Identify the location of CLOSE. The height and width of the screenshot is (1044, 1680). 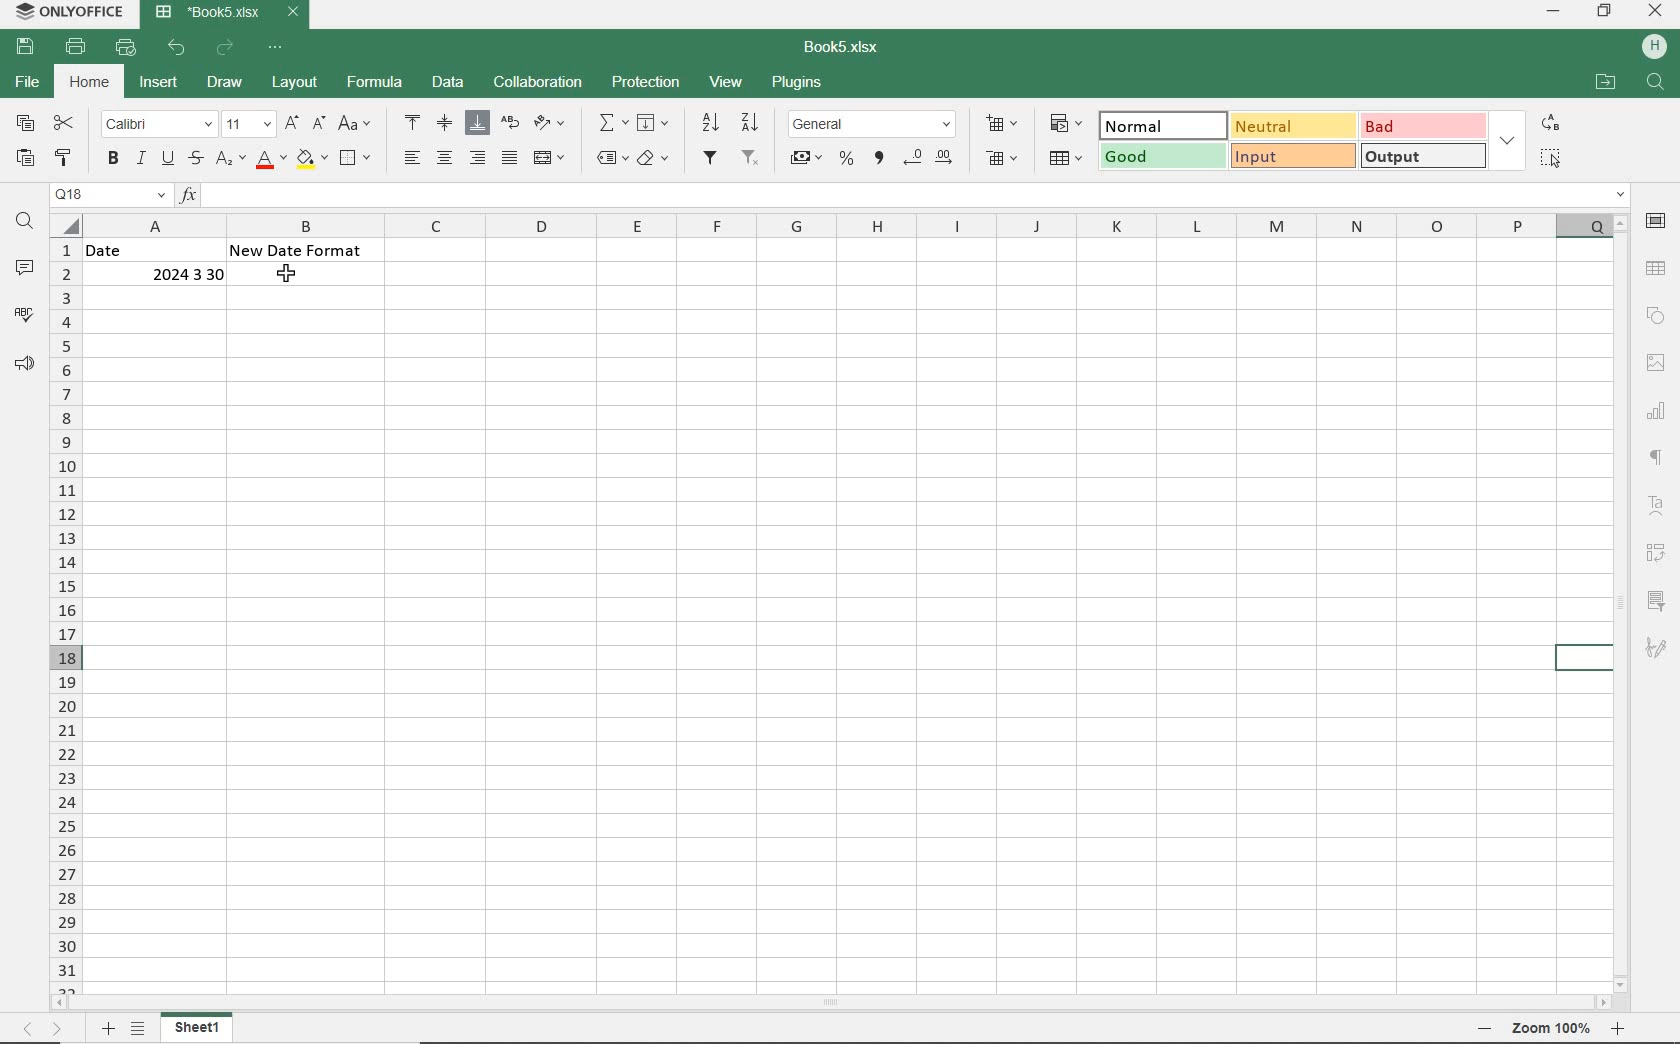
(1656, 10).